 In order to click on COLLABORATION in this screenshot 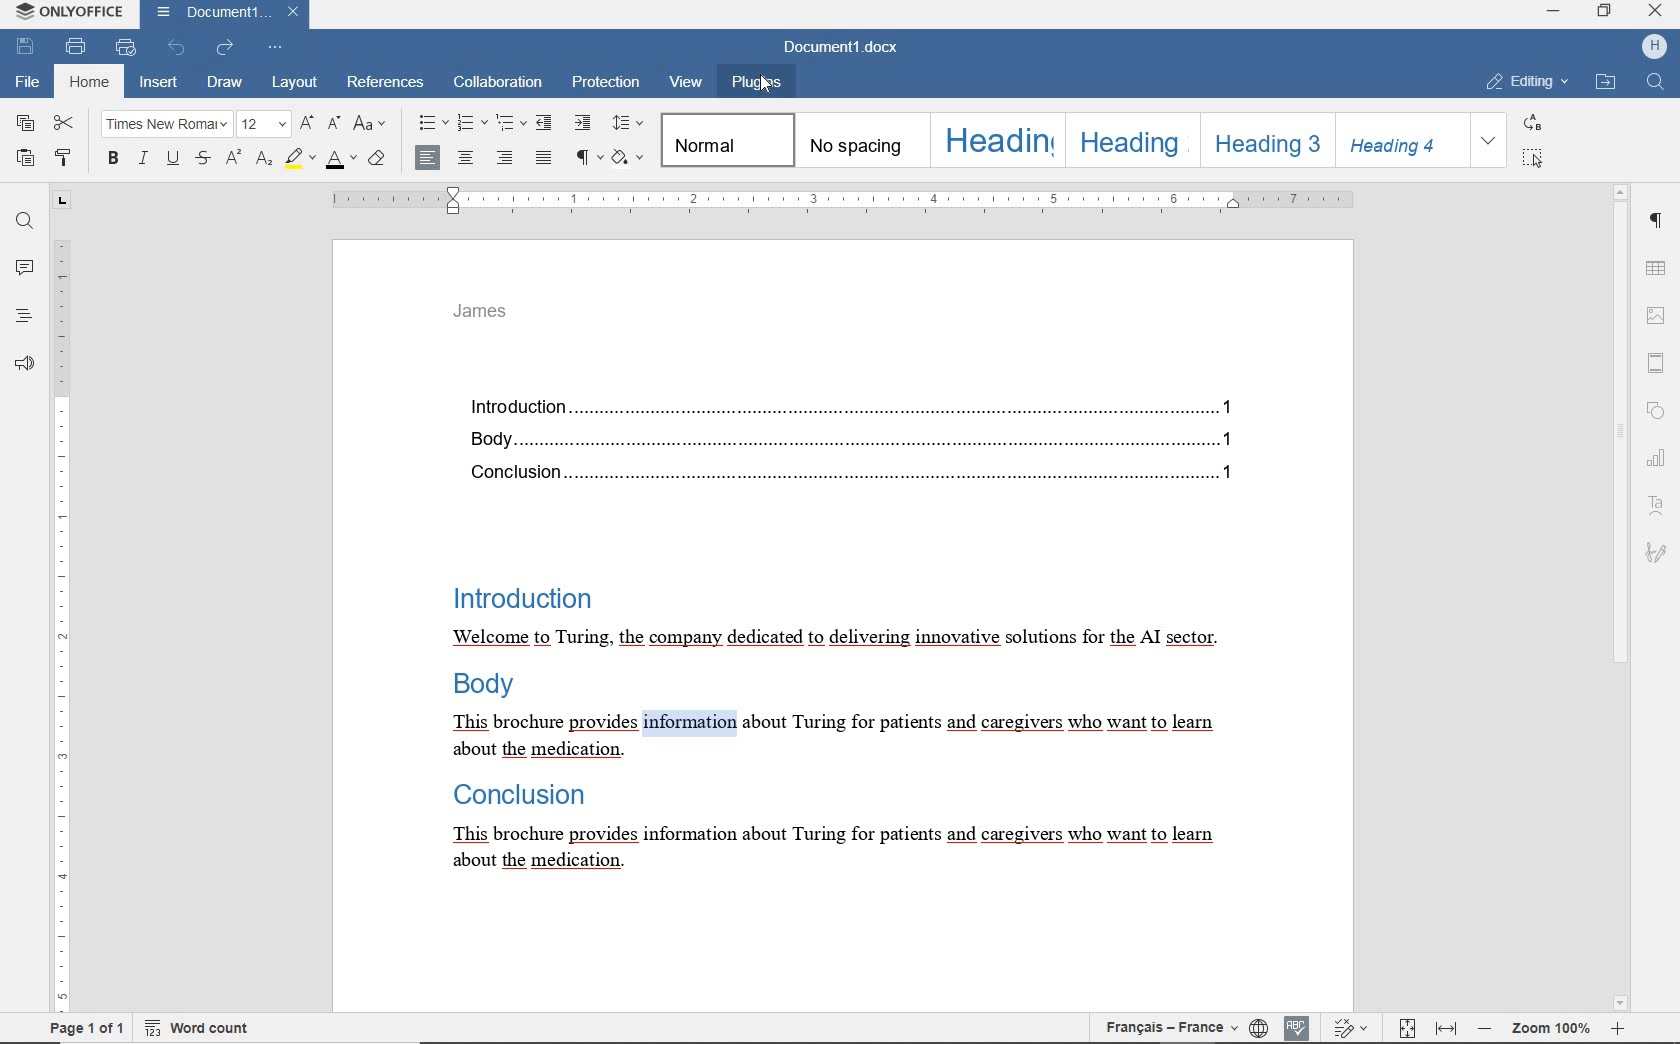, I will do `click(497, 84)`.